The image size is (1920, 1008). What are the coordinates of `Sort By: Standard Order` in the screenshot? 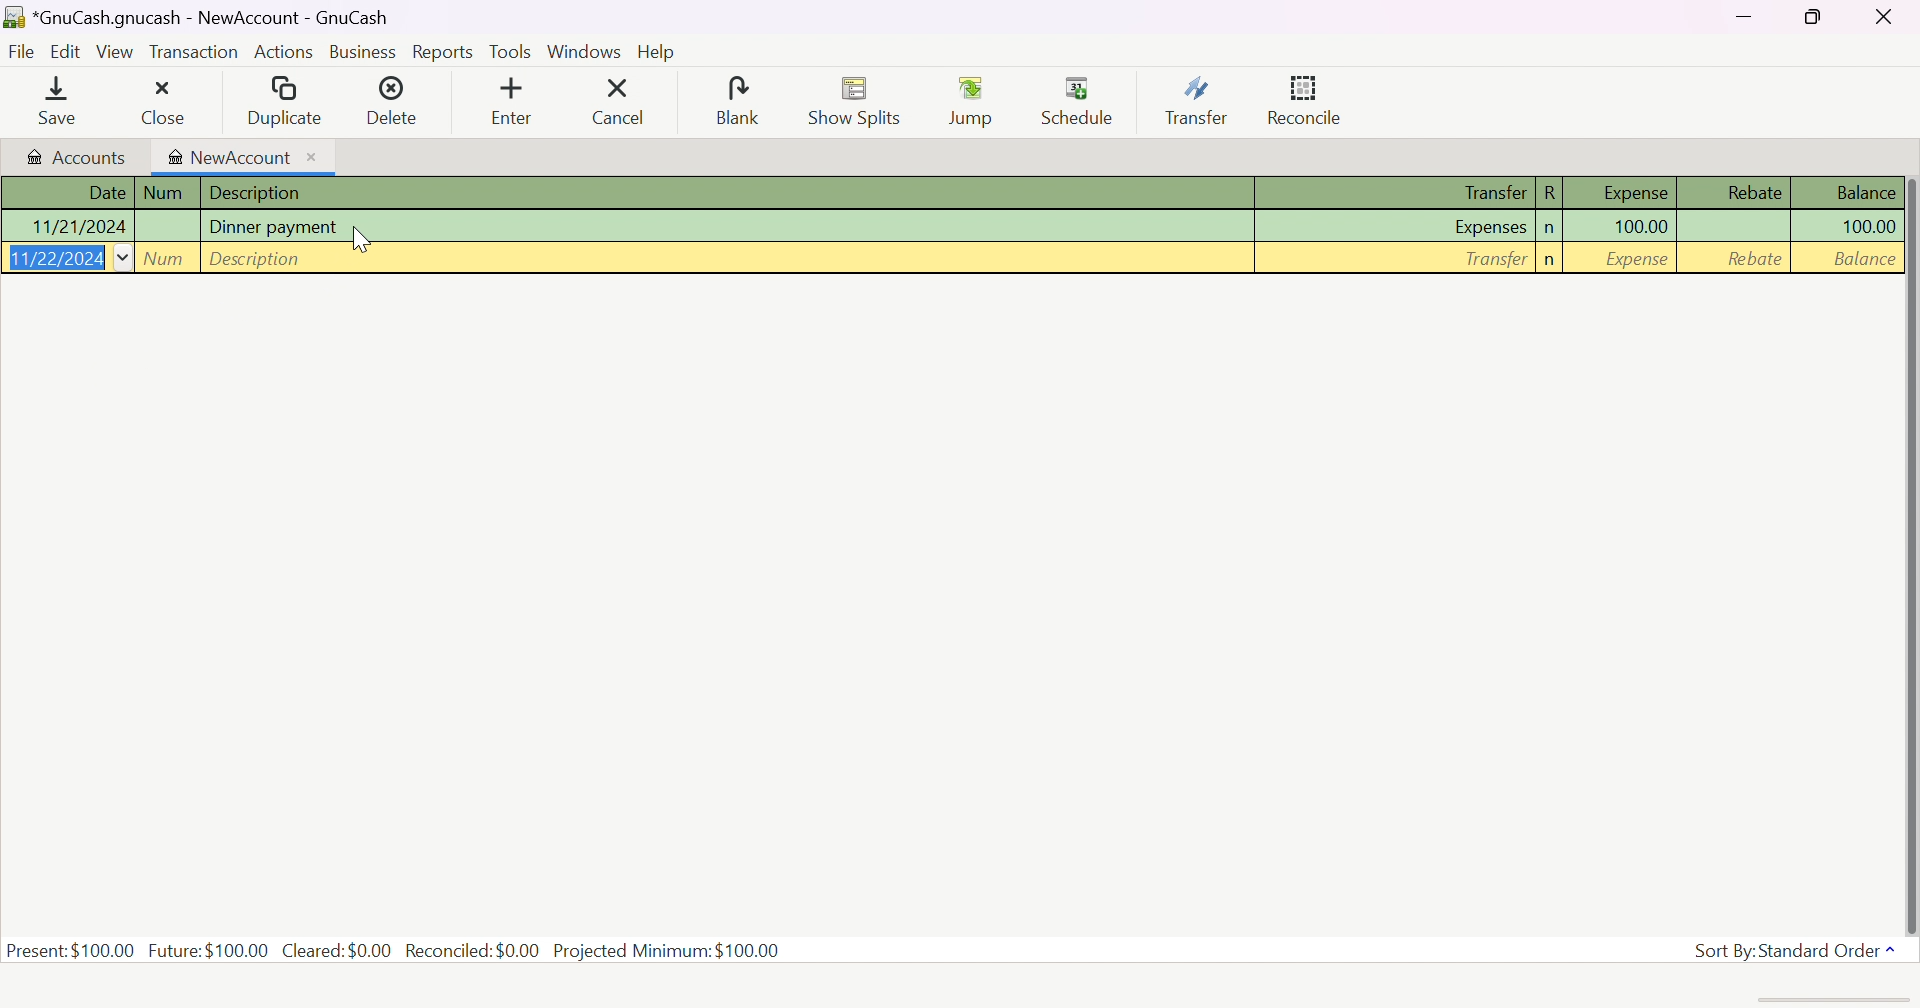 It's located at (1798, 951).